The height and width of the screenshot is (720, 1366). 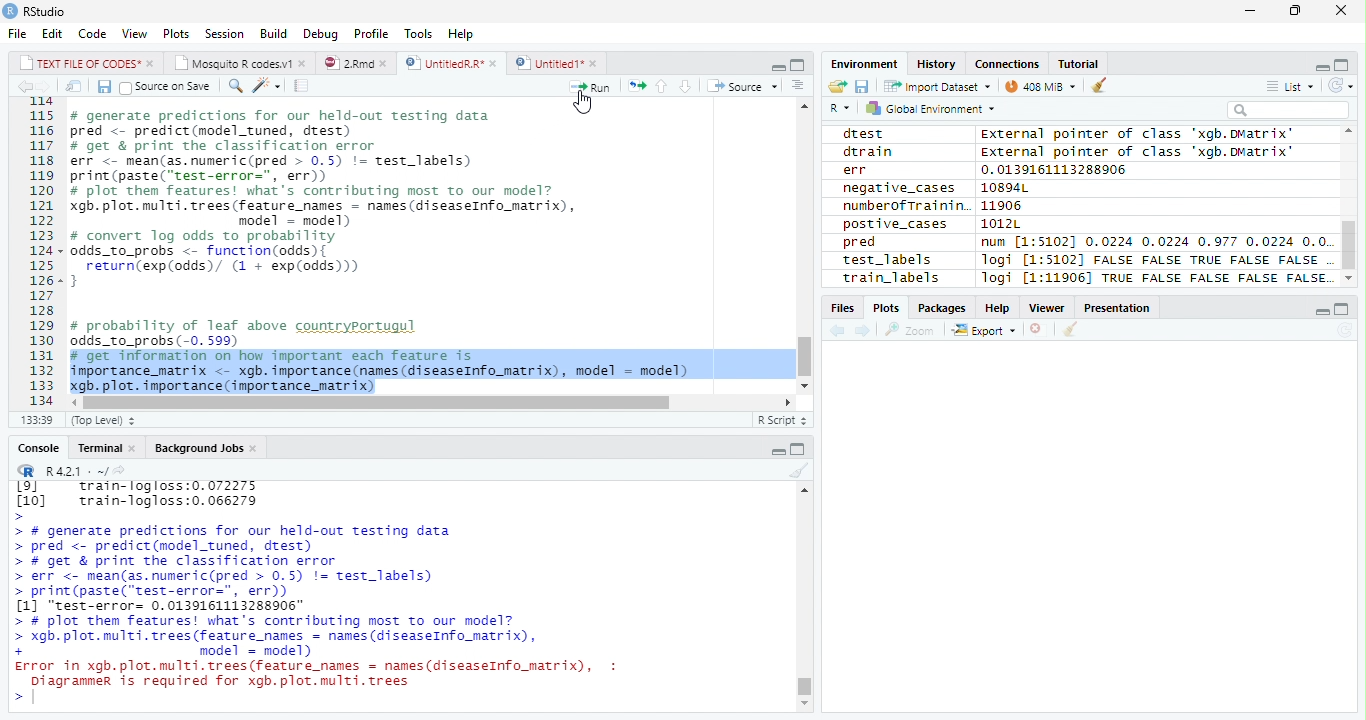 What do you see at coordinates (1142, 132) in the screenshot?
I see `external pointer of class 'xagb.DMatrix'` at bounding box center [1142, 132].